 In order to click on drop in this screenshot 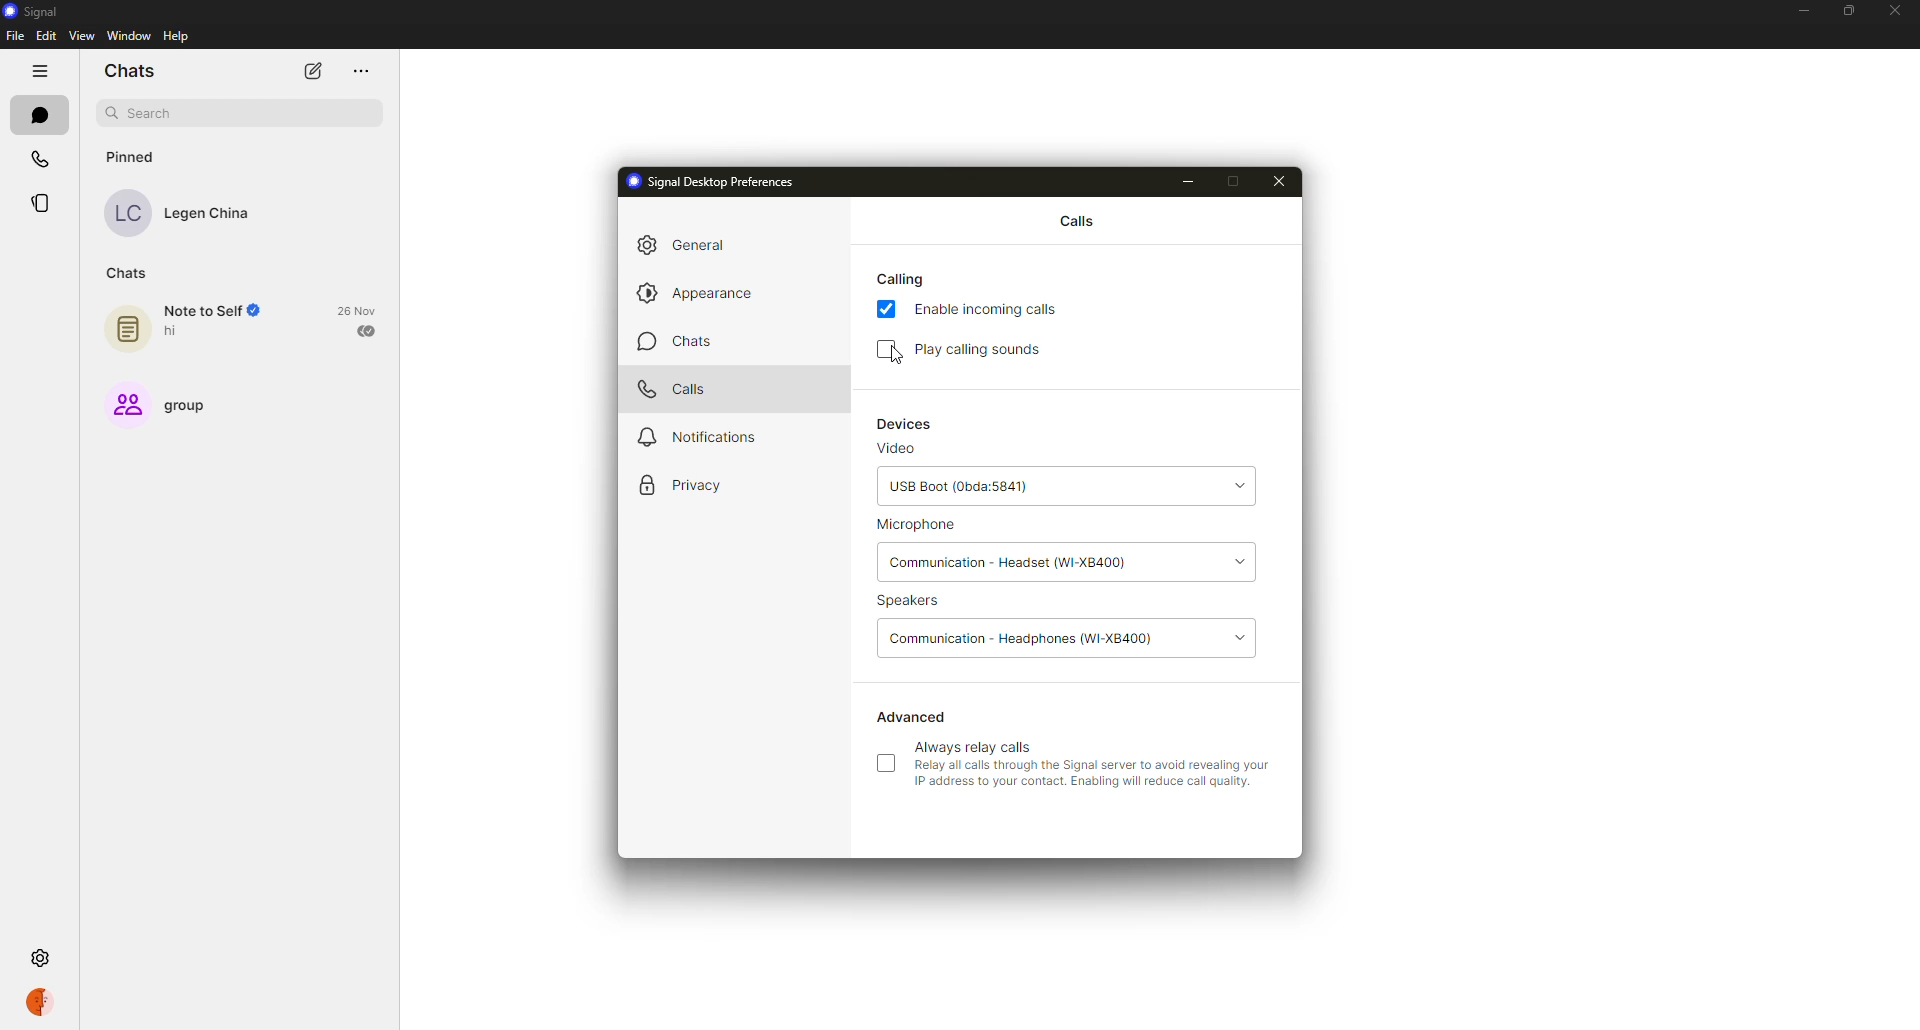, I will do `click(1237, 480)`.